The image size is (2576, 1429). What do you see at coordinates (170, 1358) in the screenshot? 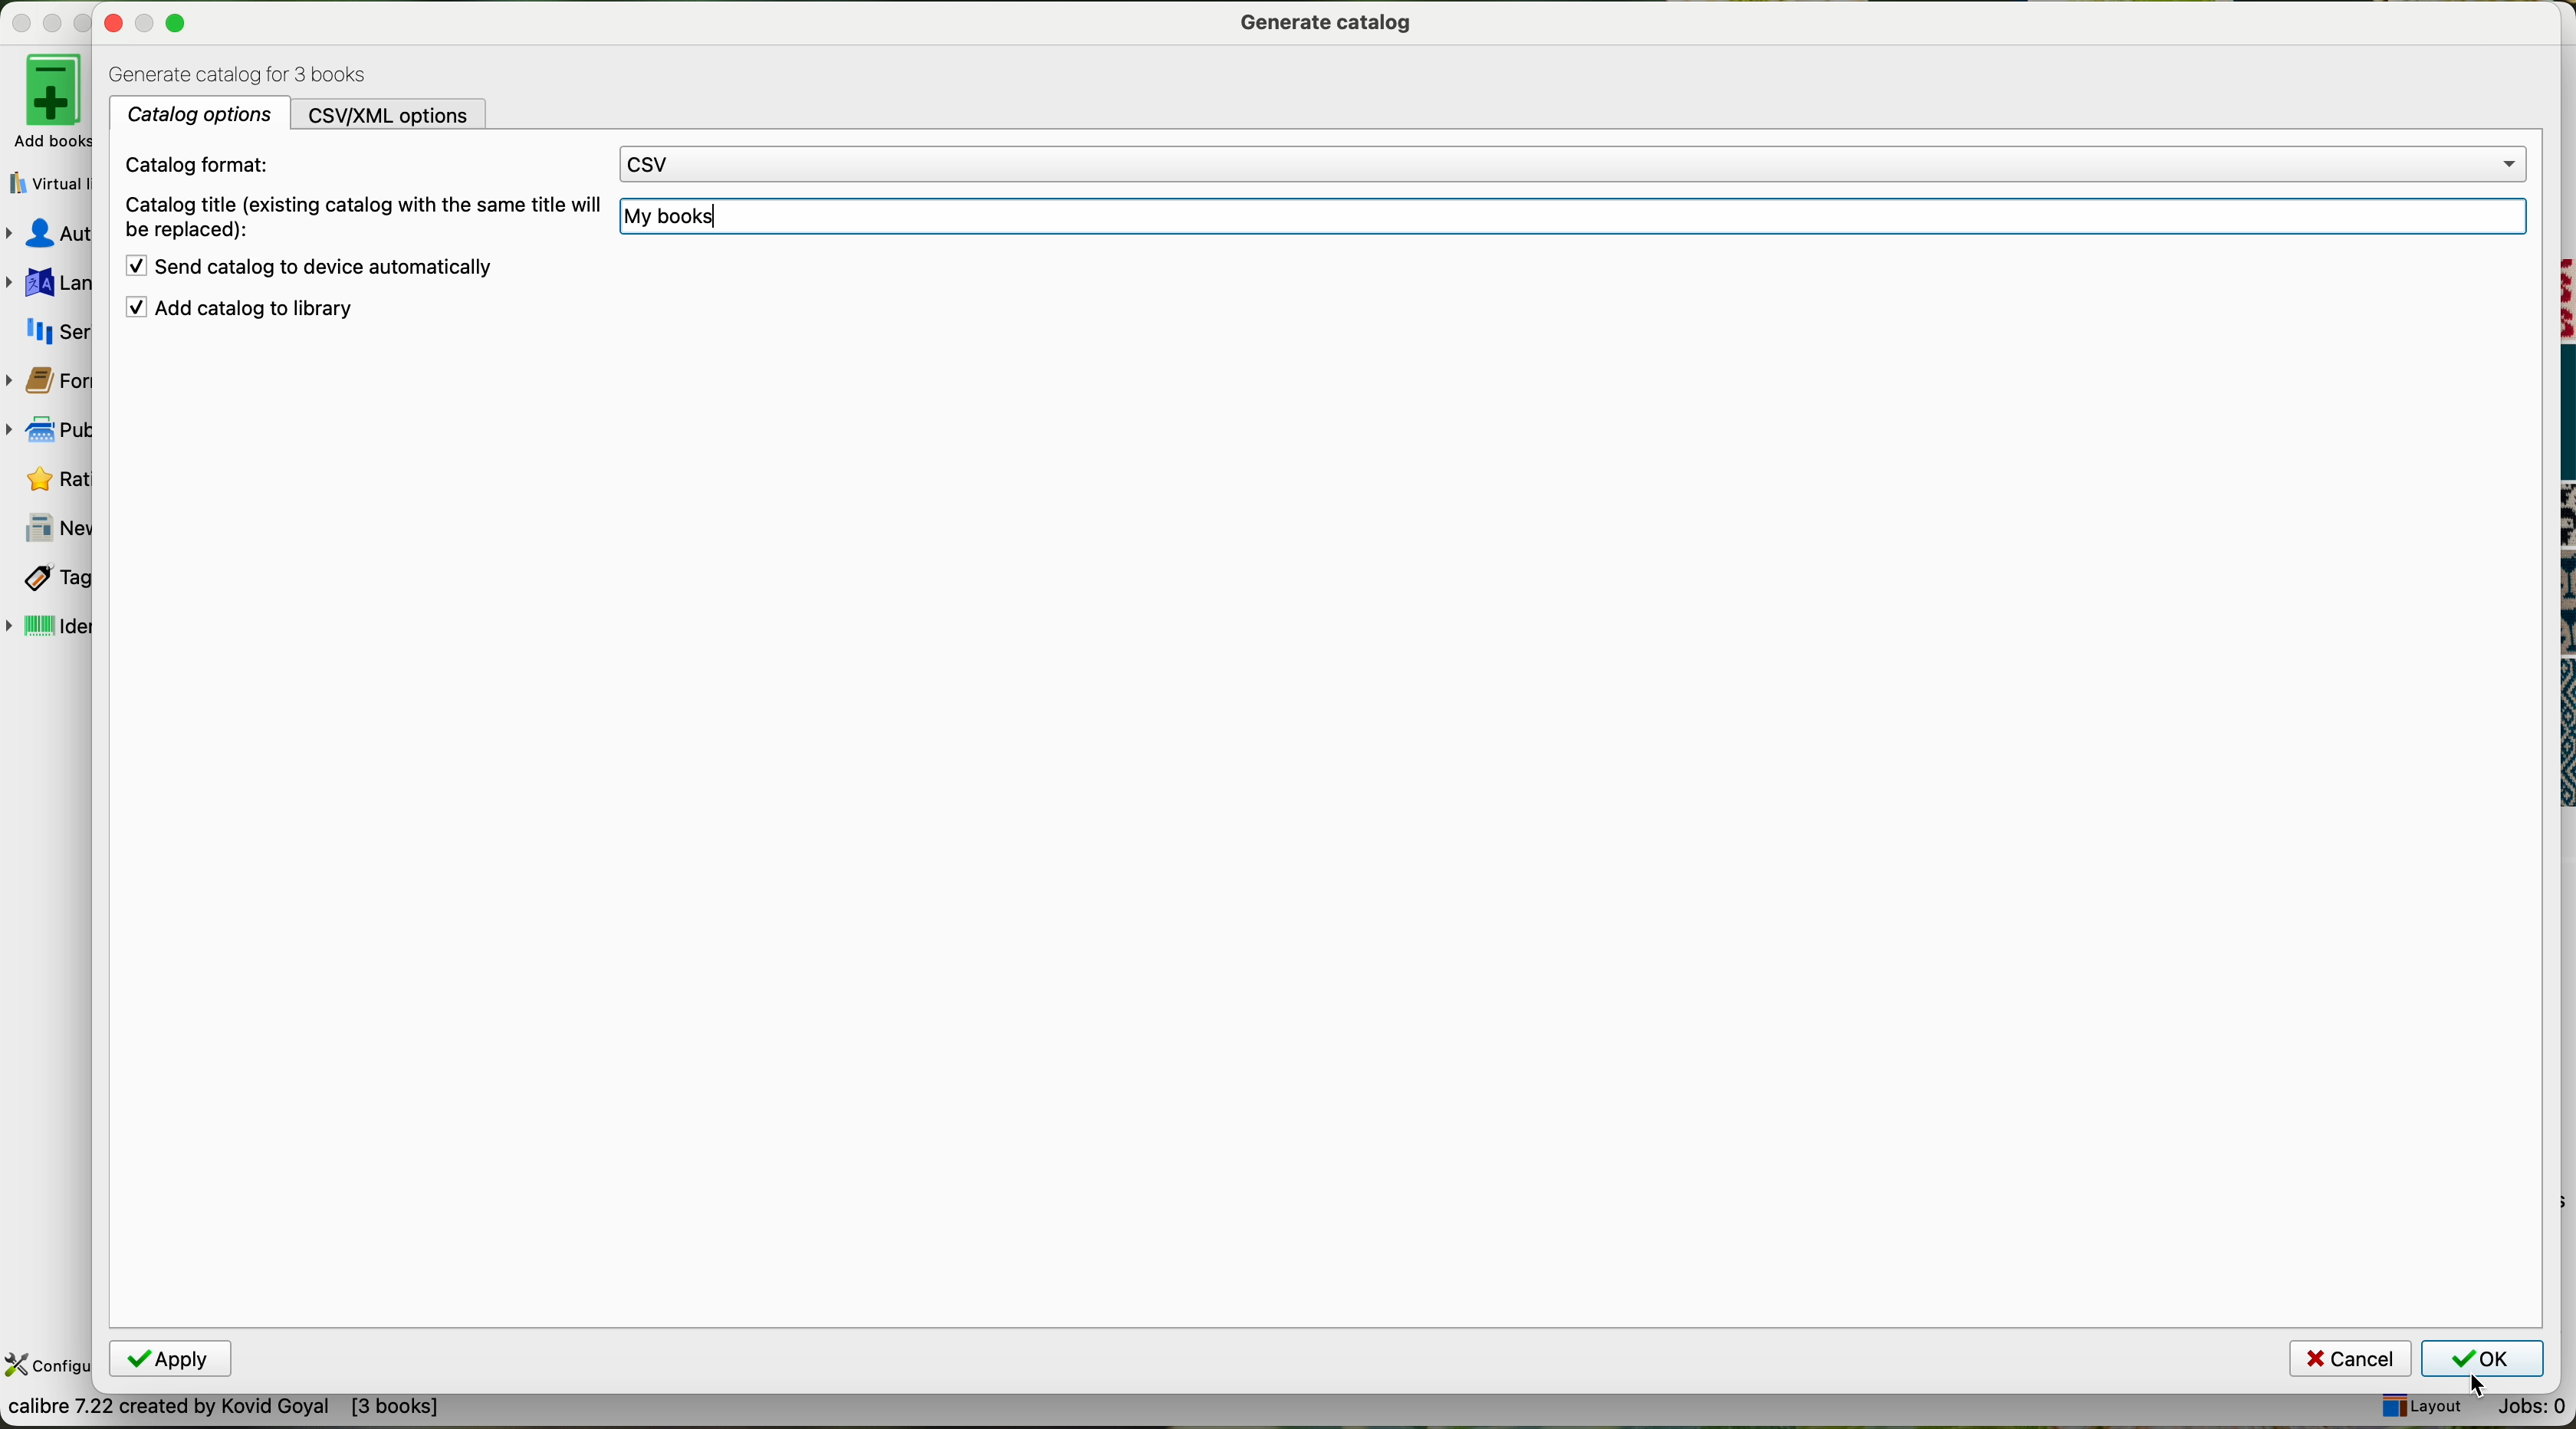
I see `Apply button` at bounding box center [170, 1358].